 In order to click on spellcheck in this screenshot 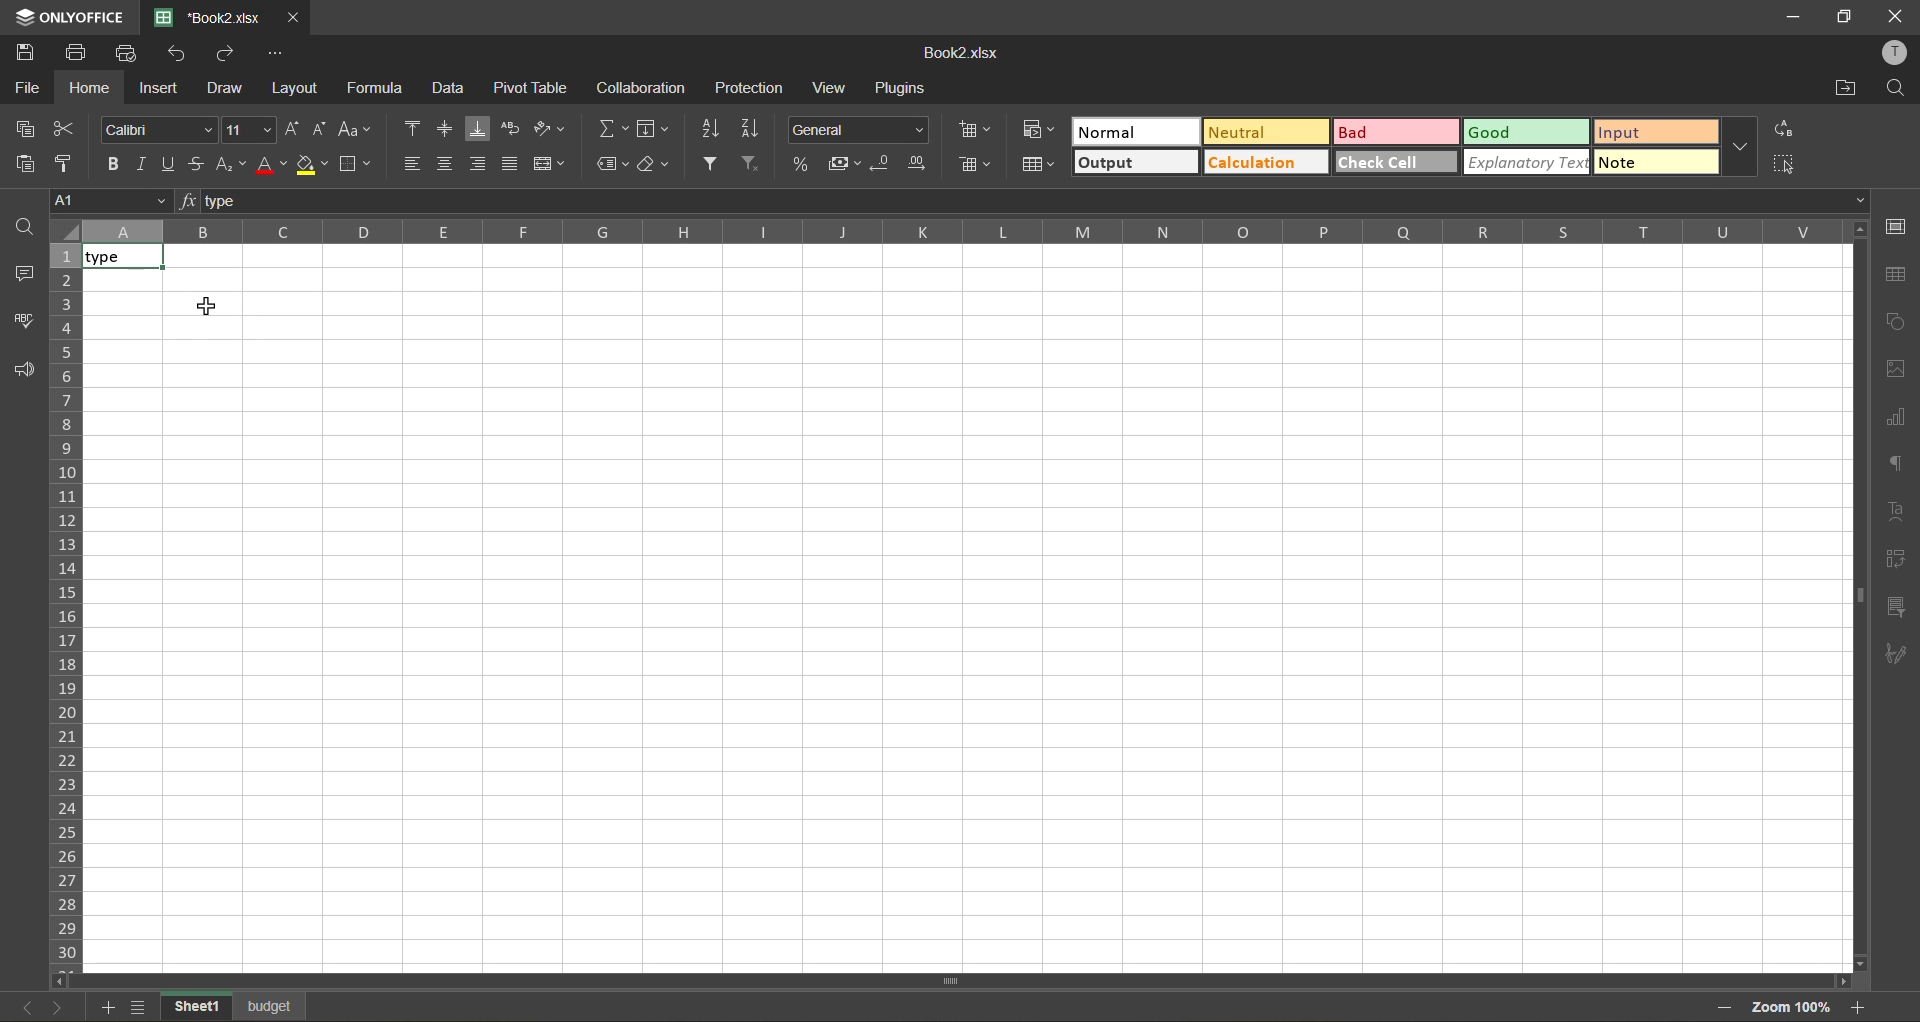, I will do `click(22, 322)`.